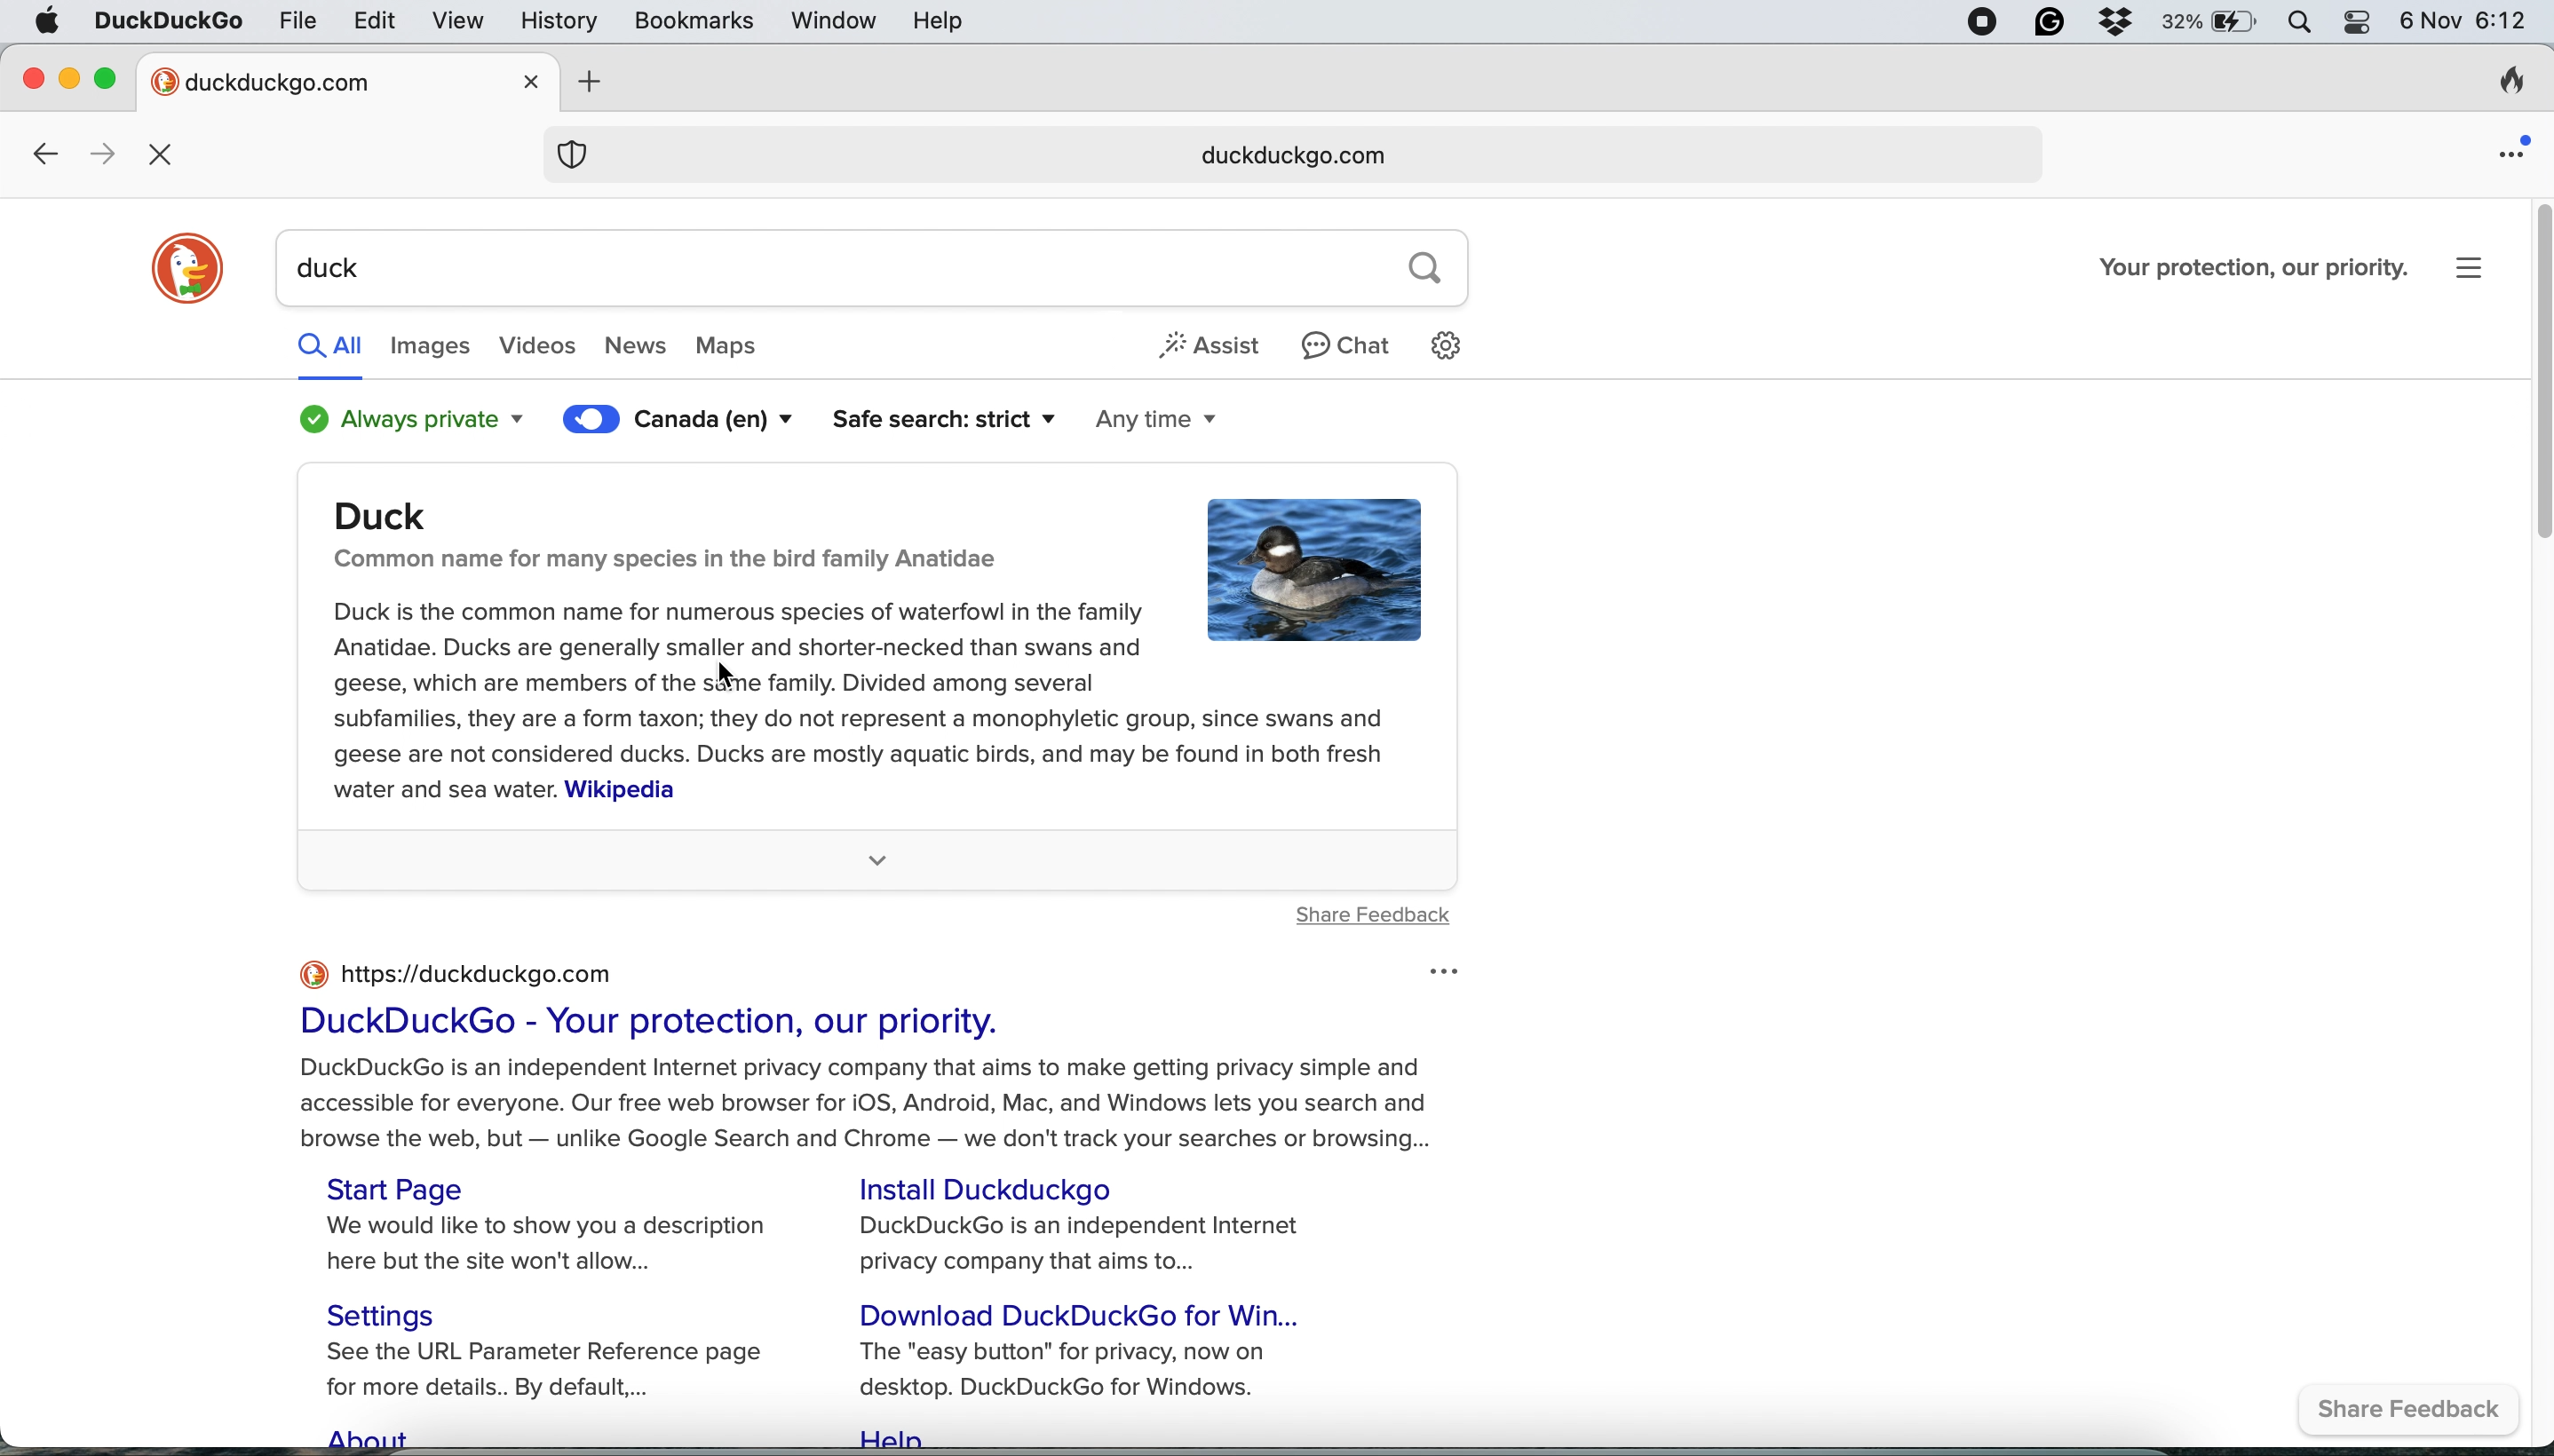 The width and height of the screenshot is (2554, 1456). I want to click on window, so click(837, 22).